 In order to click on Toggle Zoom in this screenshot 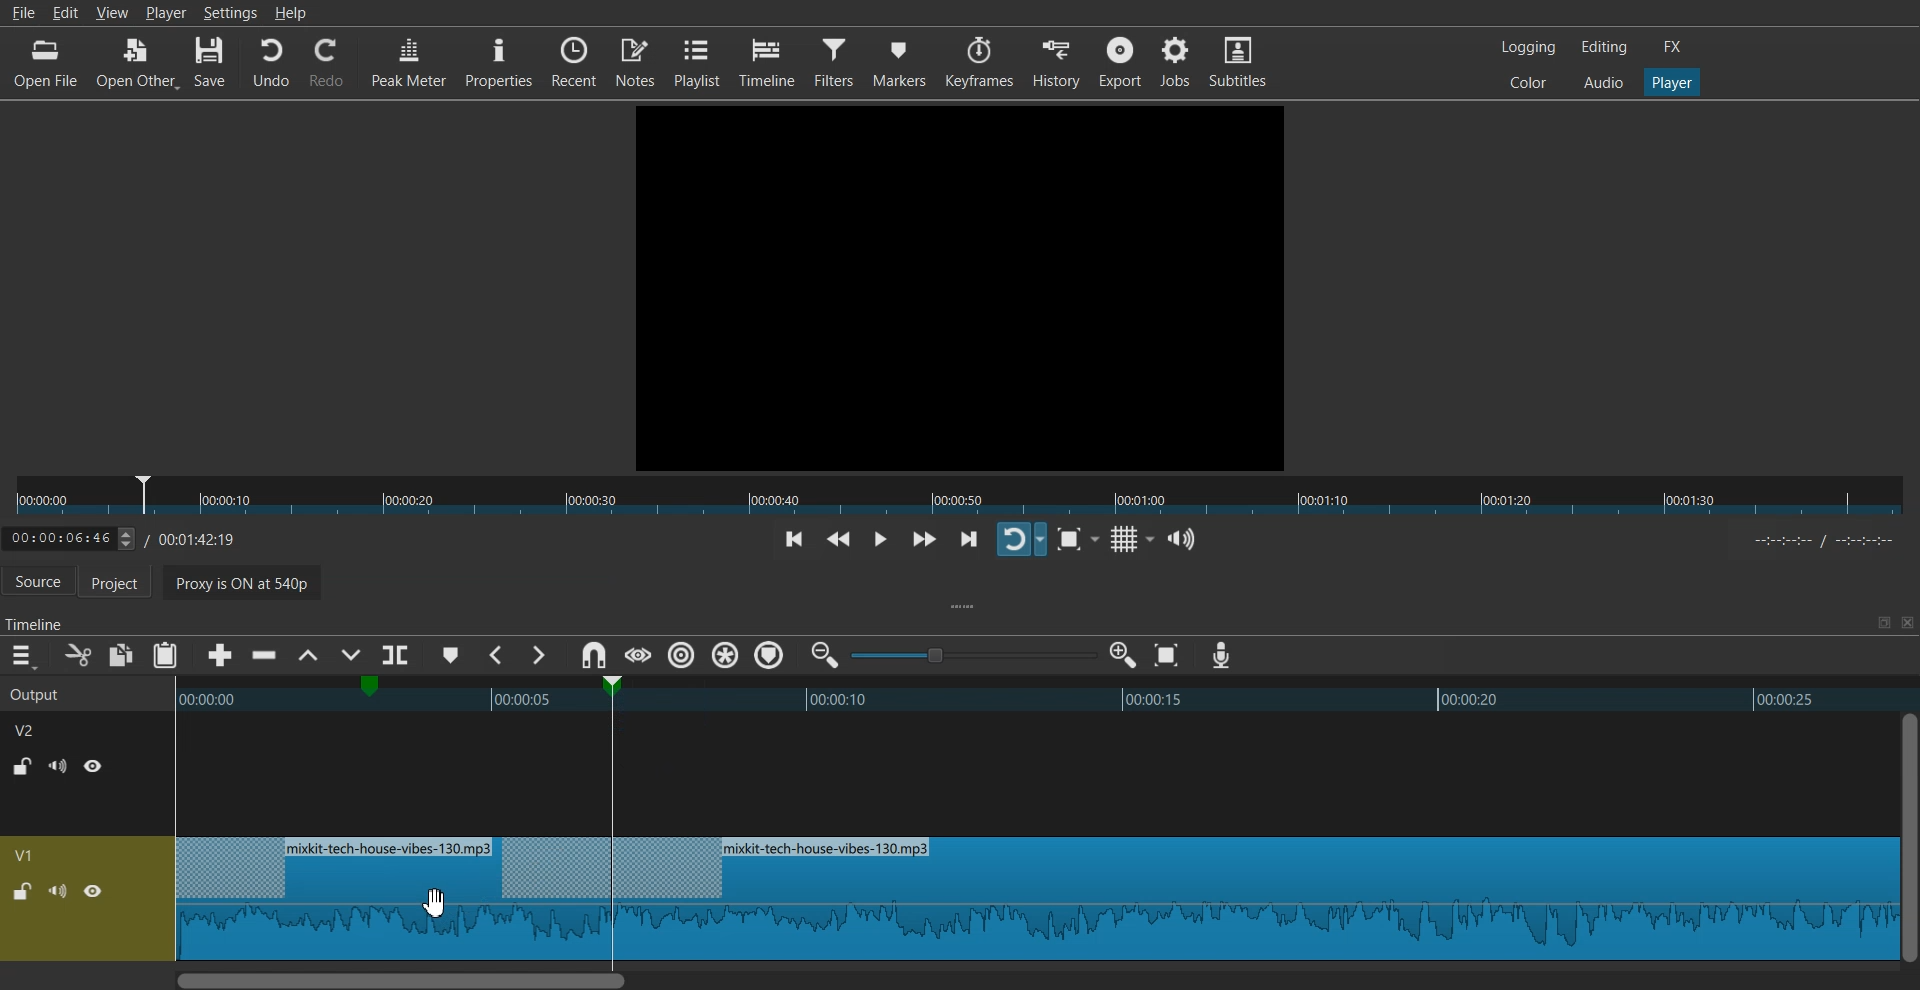, I will do `click(1072, 540)`.